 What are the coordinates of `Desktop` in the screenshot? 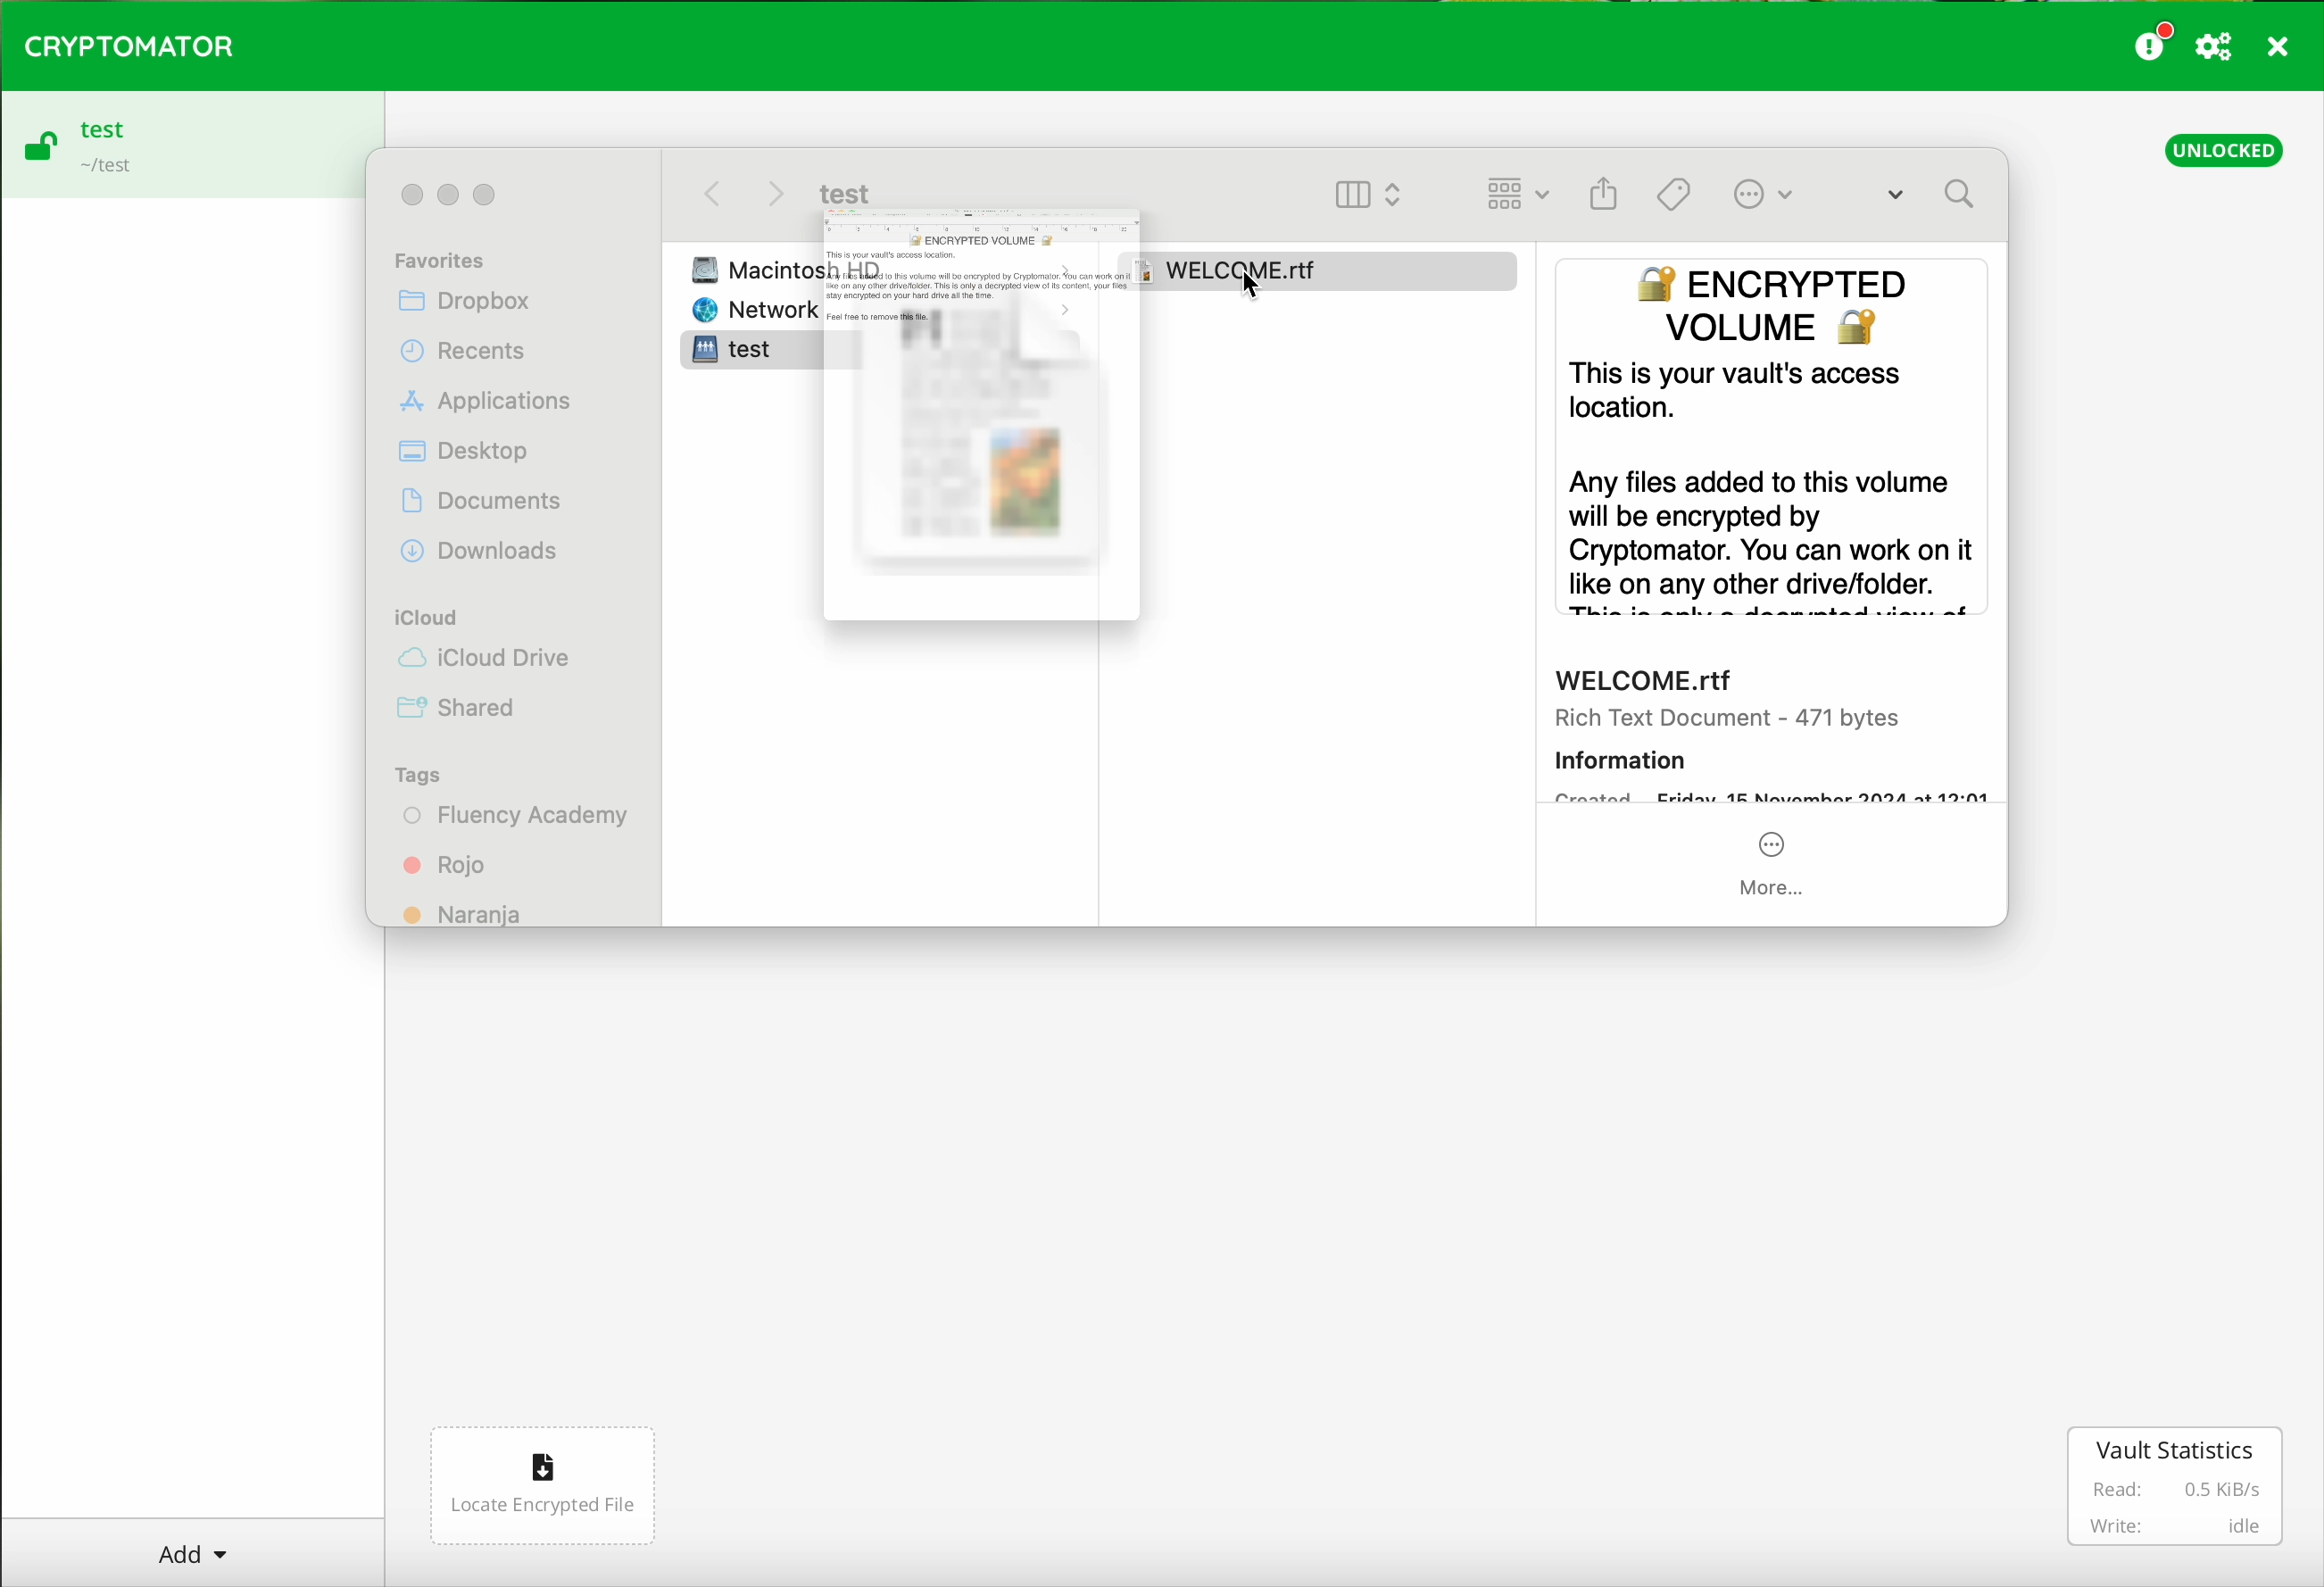 It's located at (464, 448).